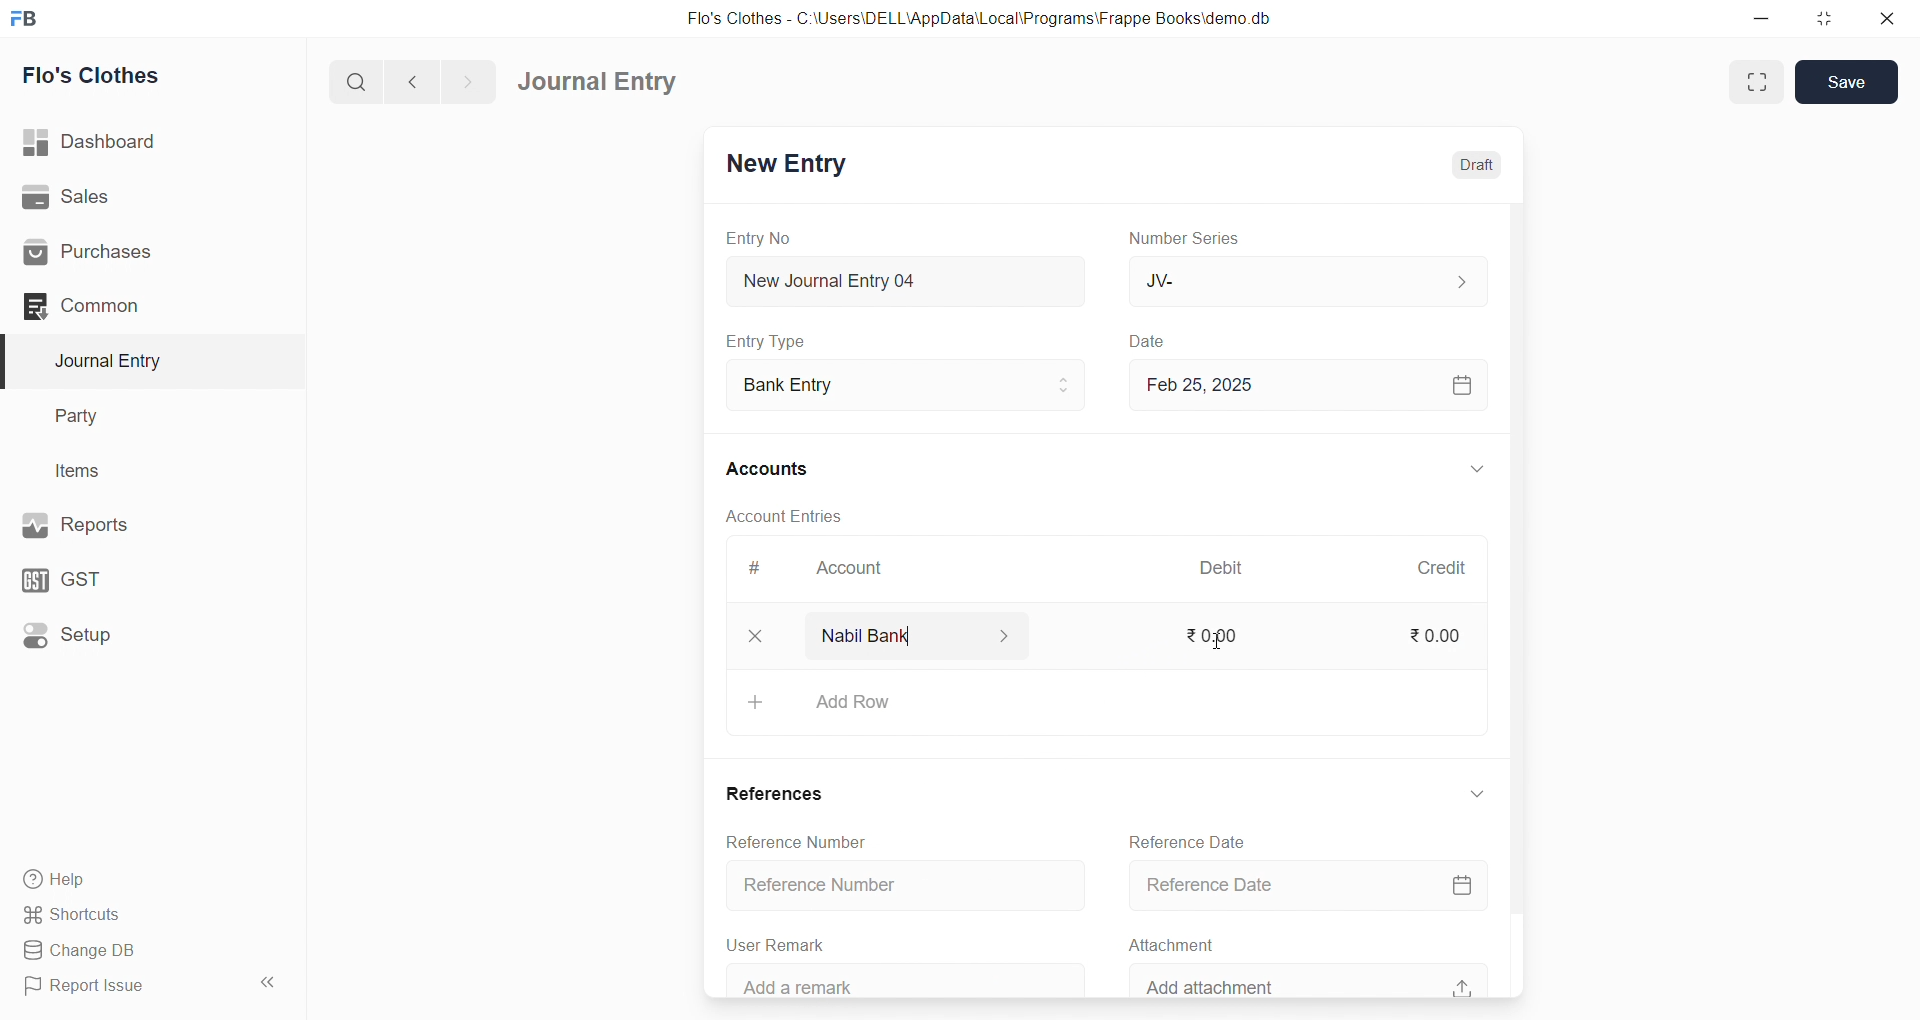 The image size is (1920, 1020). Describe the element at coordinates (1188, 237) in the screenshot. I see `Number Series` at that location.